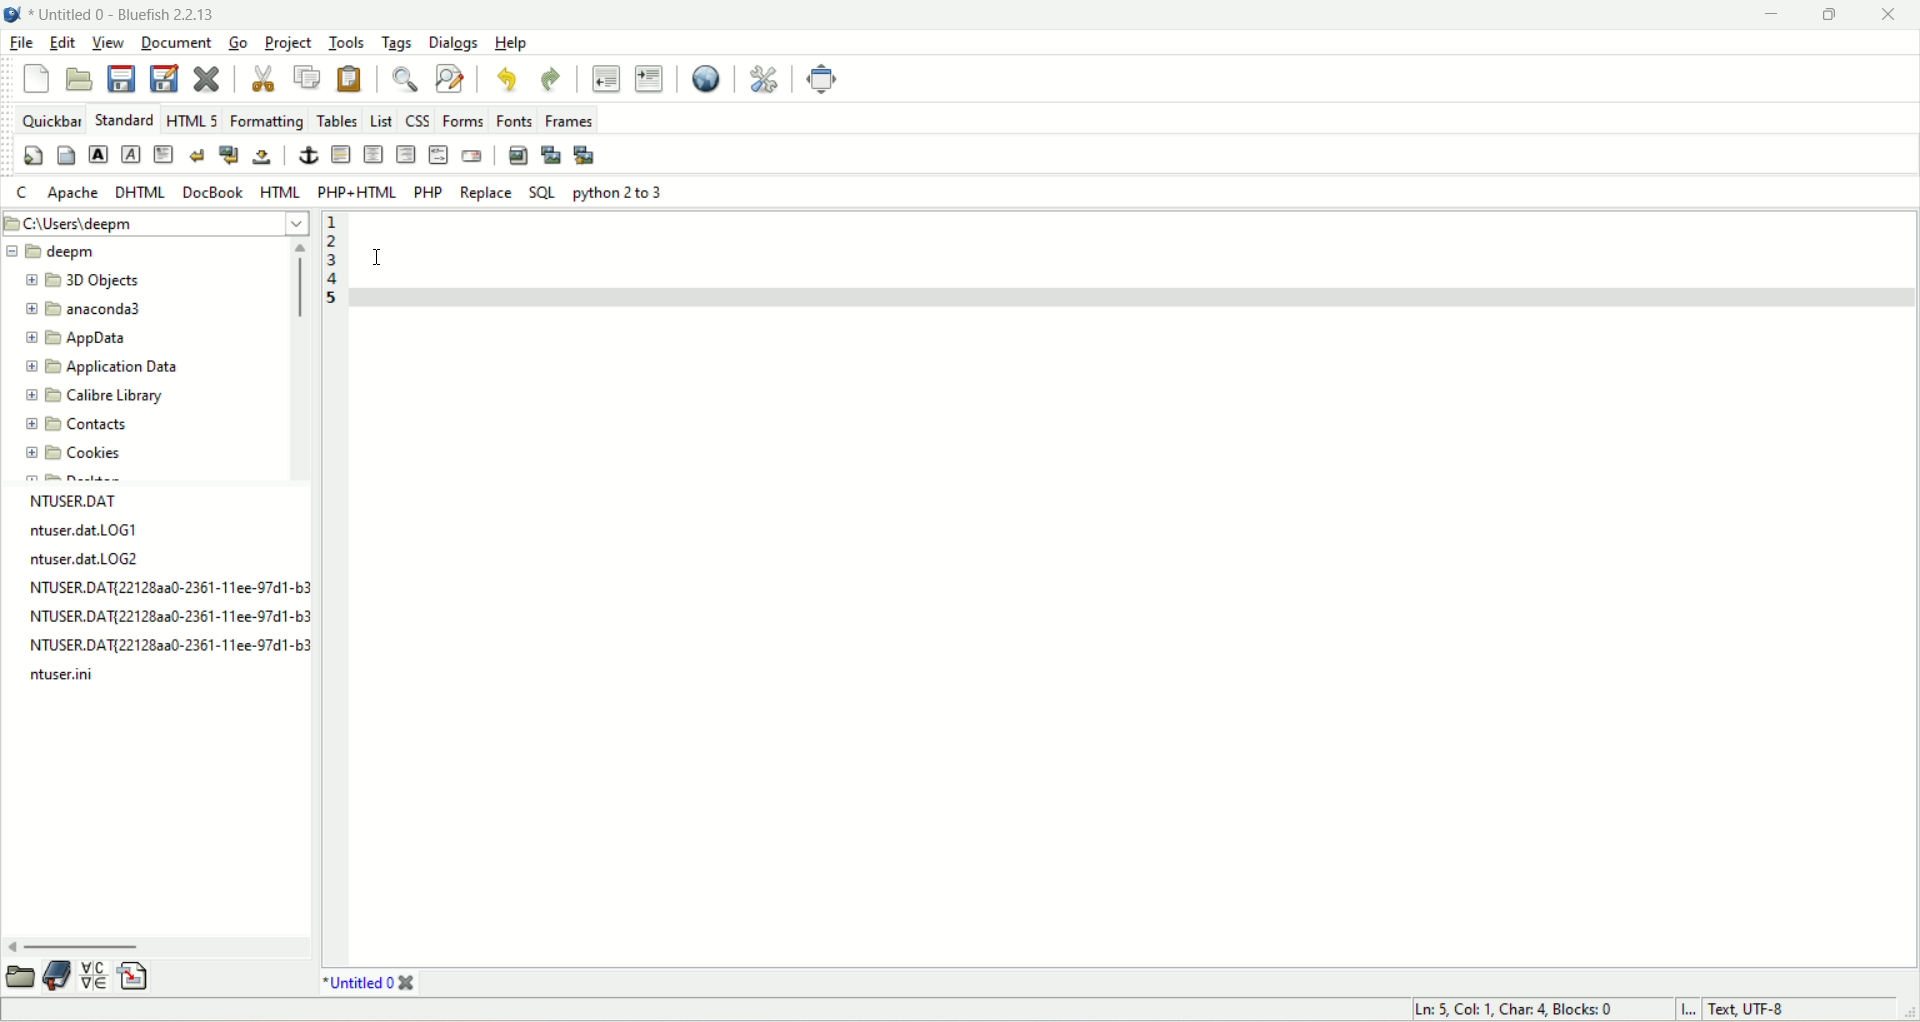 The width and height of the screenshot is (1920, 1022). Describe the element at coordinates (103, 367) in the screenshot. I see `application data` at that location.